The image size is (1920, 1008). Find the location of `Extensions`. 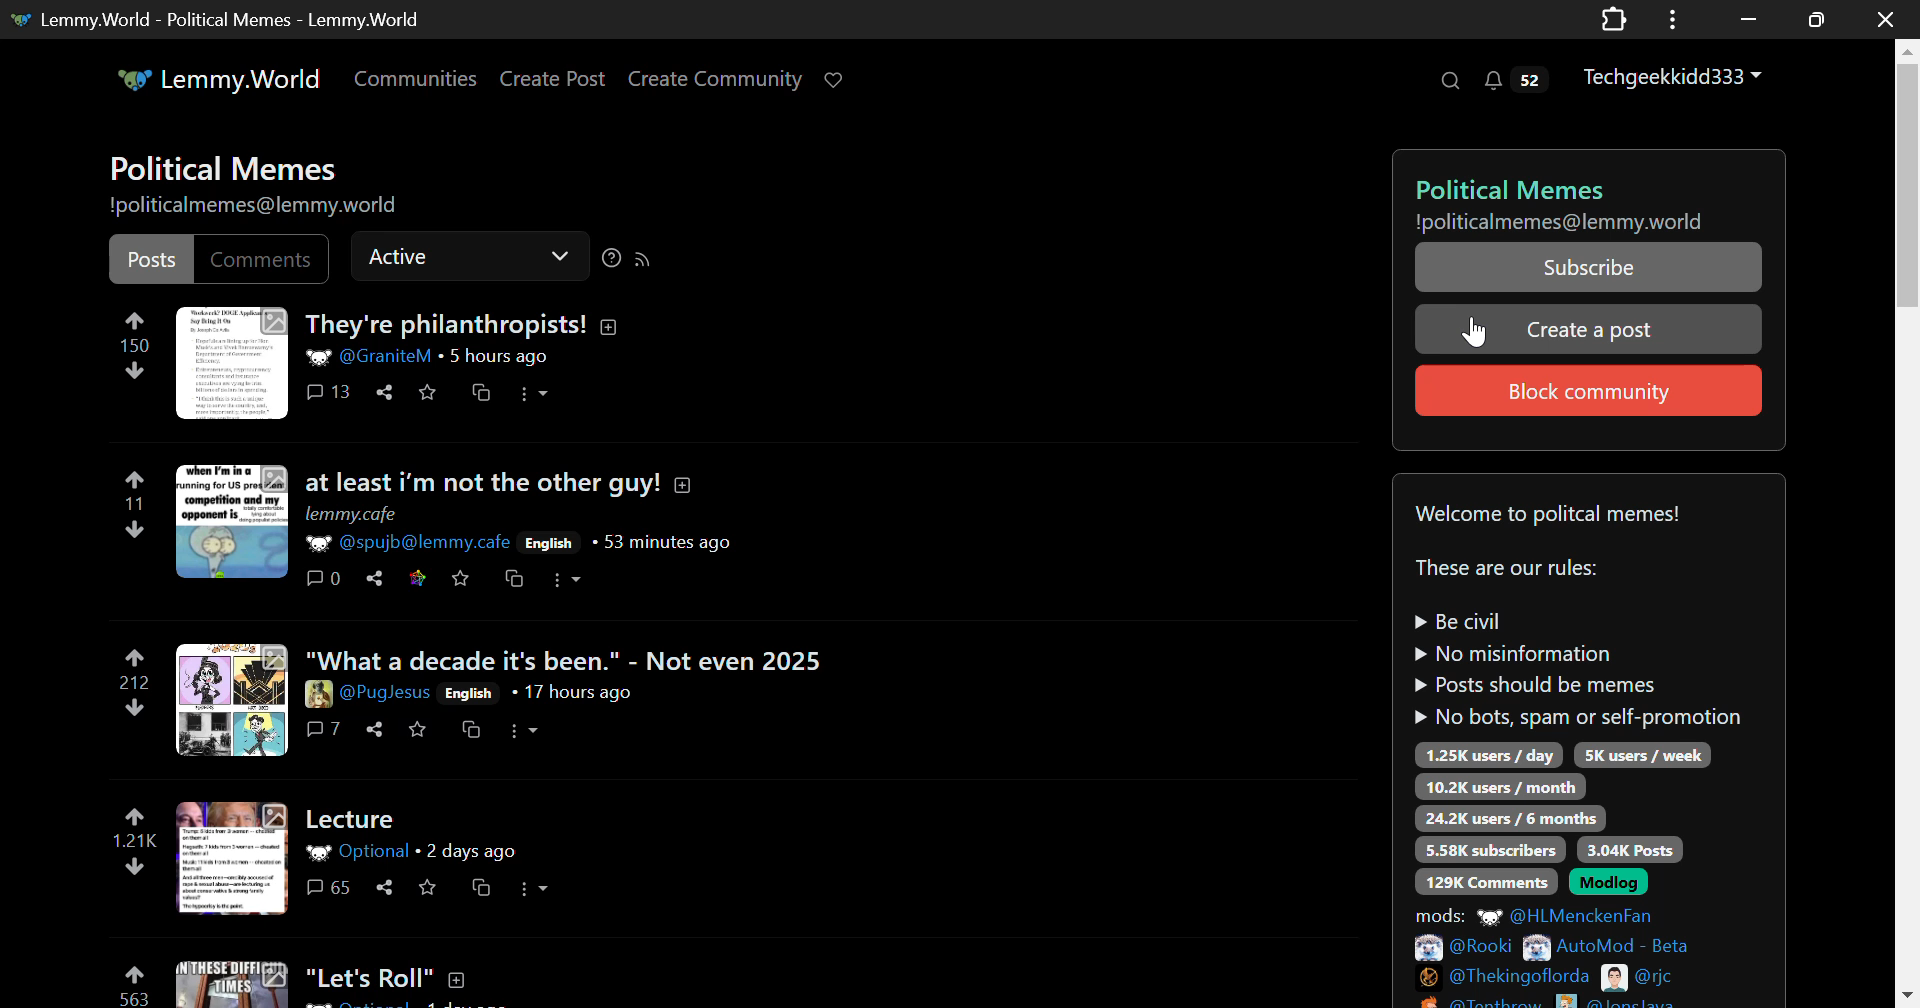

Extensions is located at coordinates (1615, 18).